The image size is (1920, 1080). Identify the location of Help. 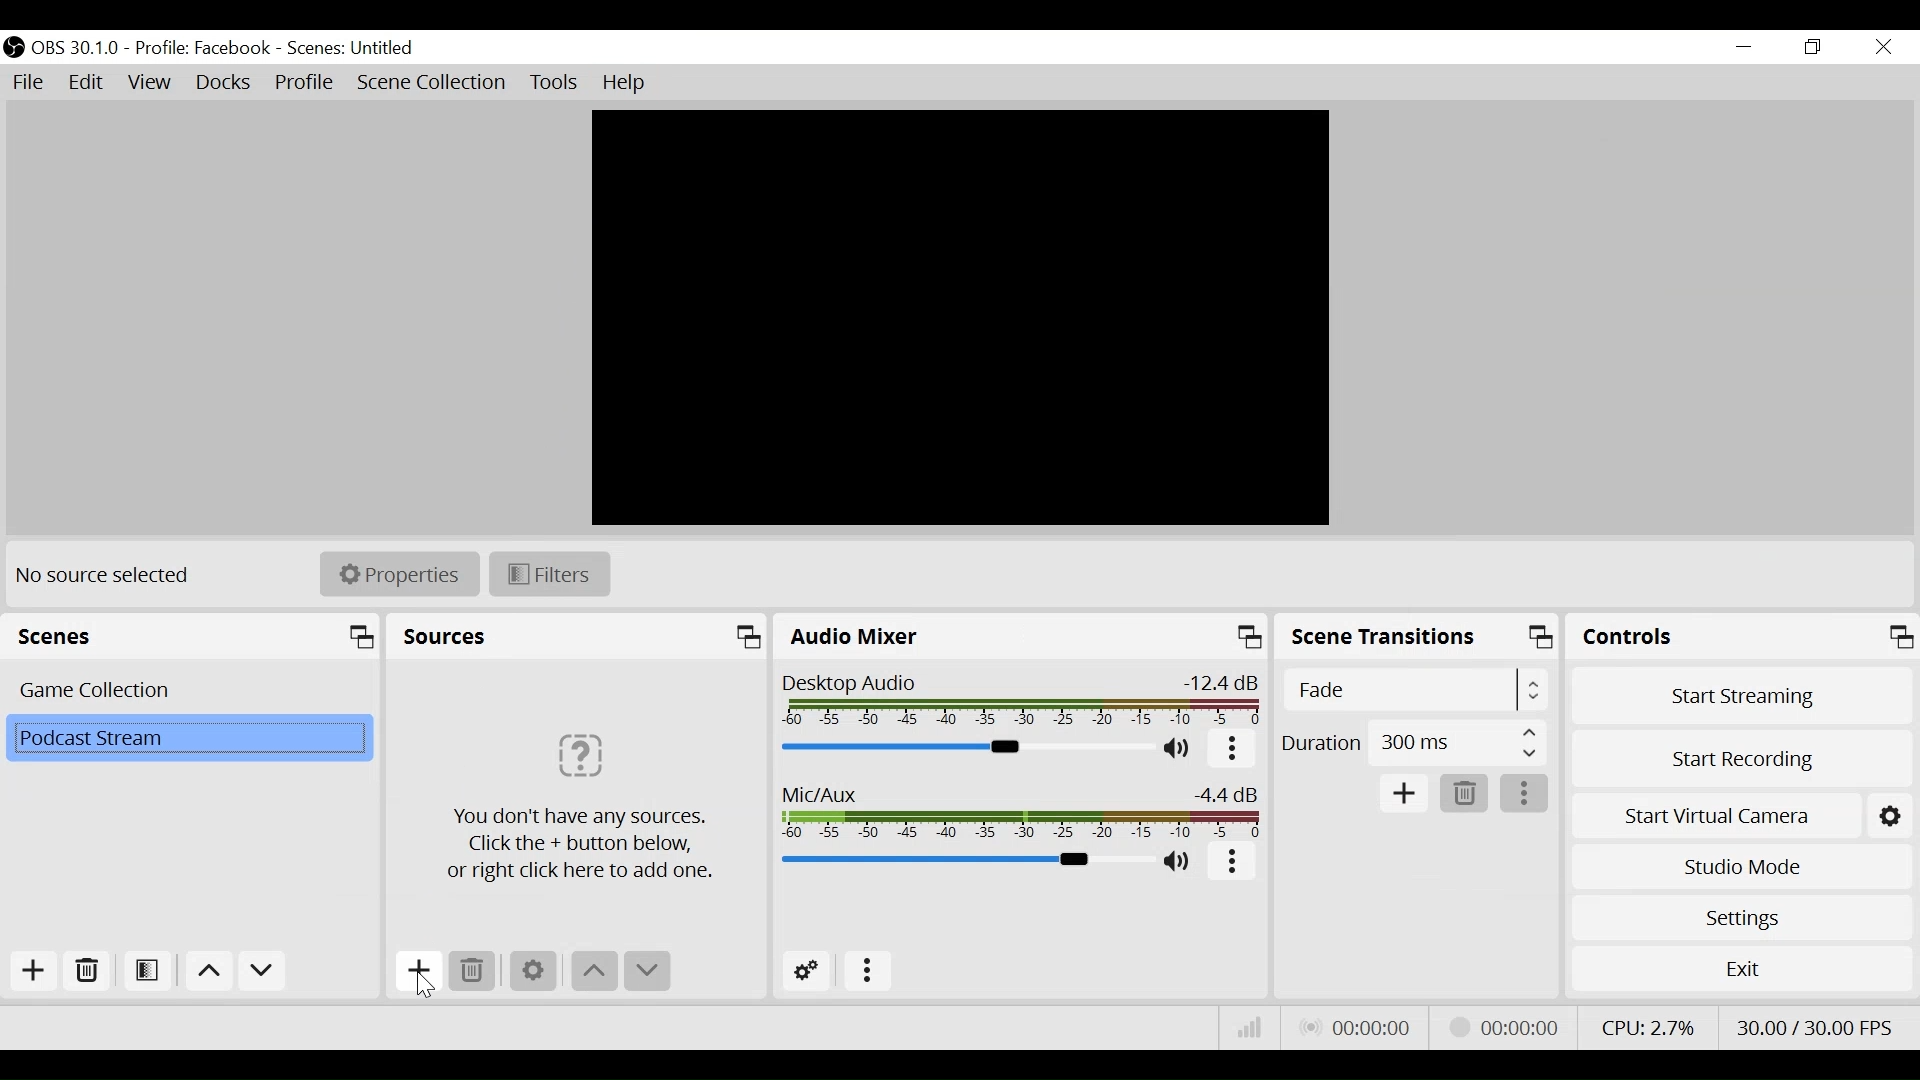
(628, 84).